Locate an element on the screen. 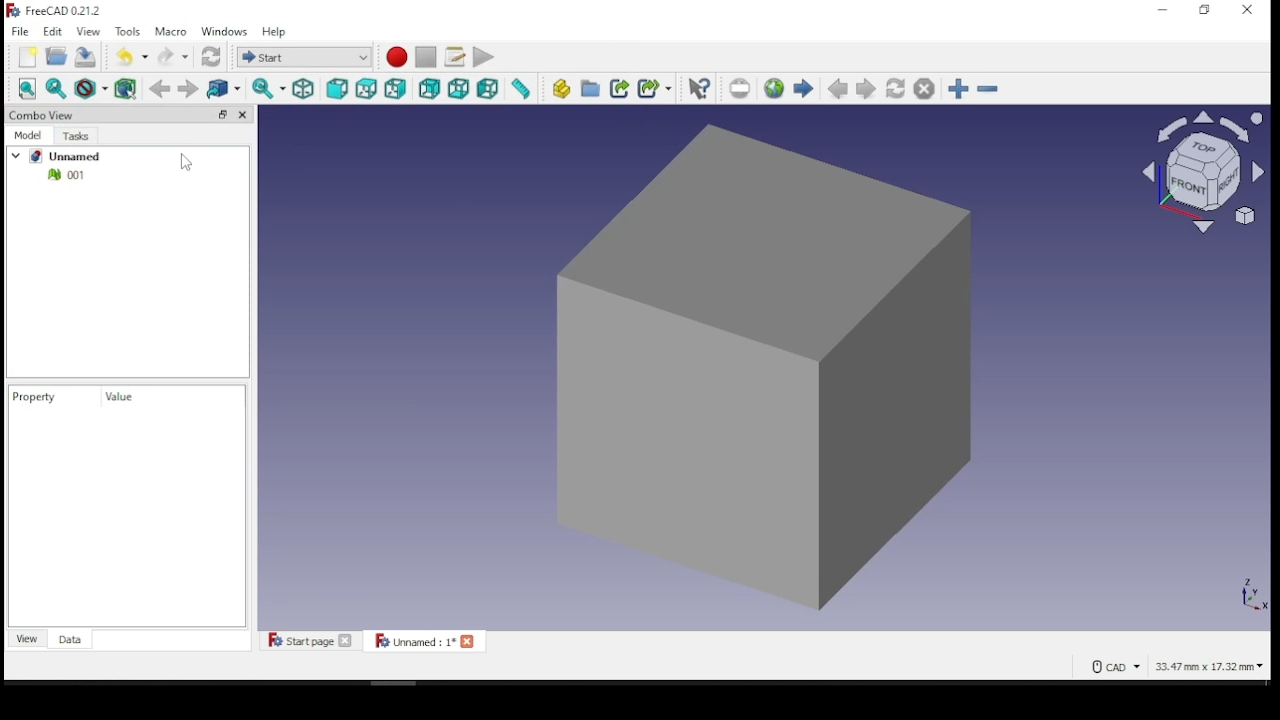 The width and height of the screenshot is (1280, 720). forward is located at coordinates (190, 89).